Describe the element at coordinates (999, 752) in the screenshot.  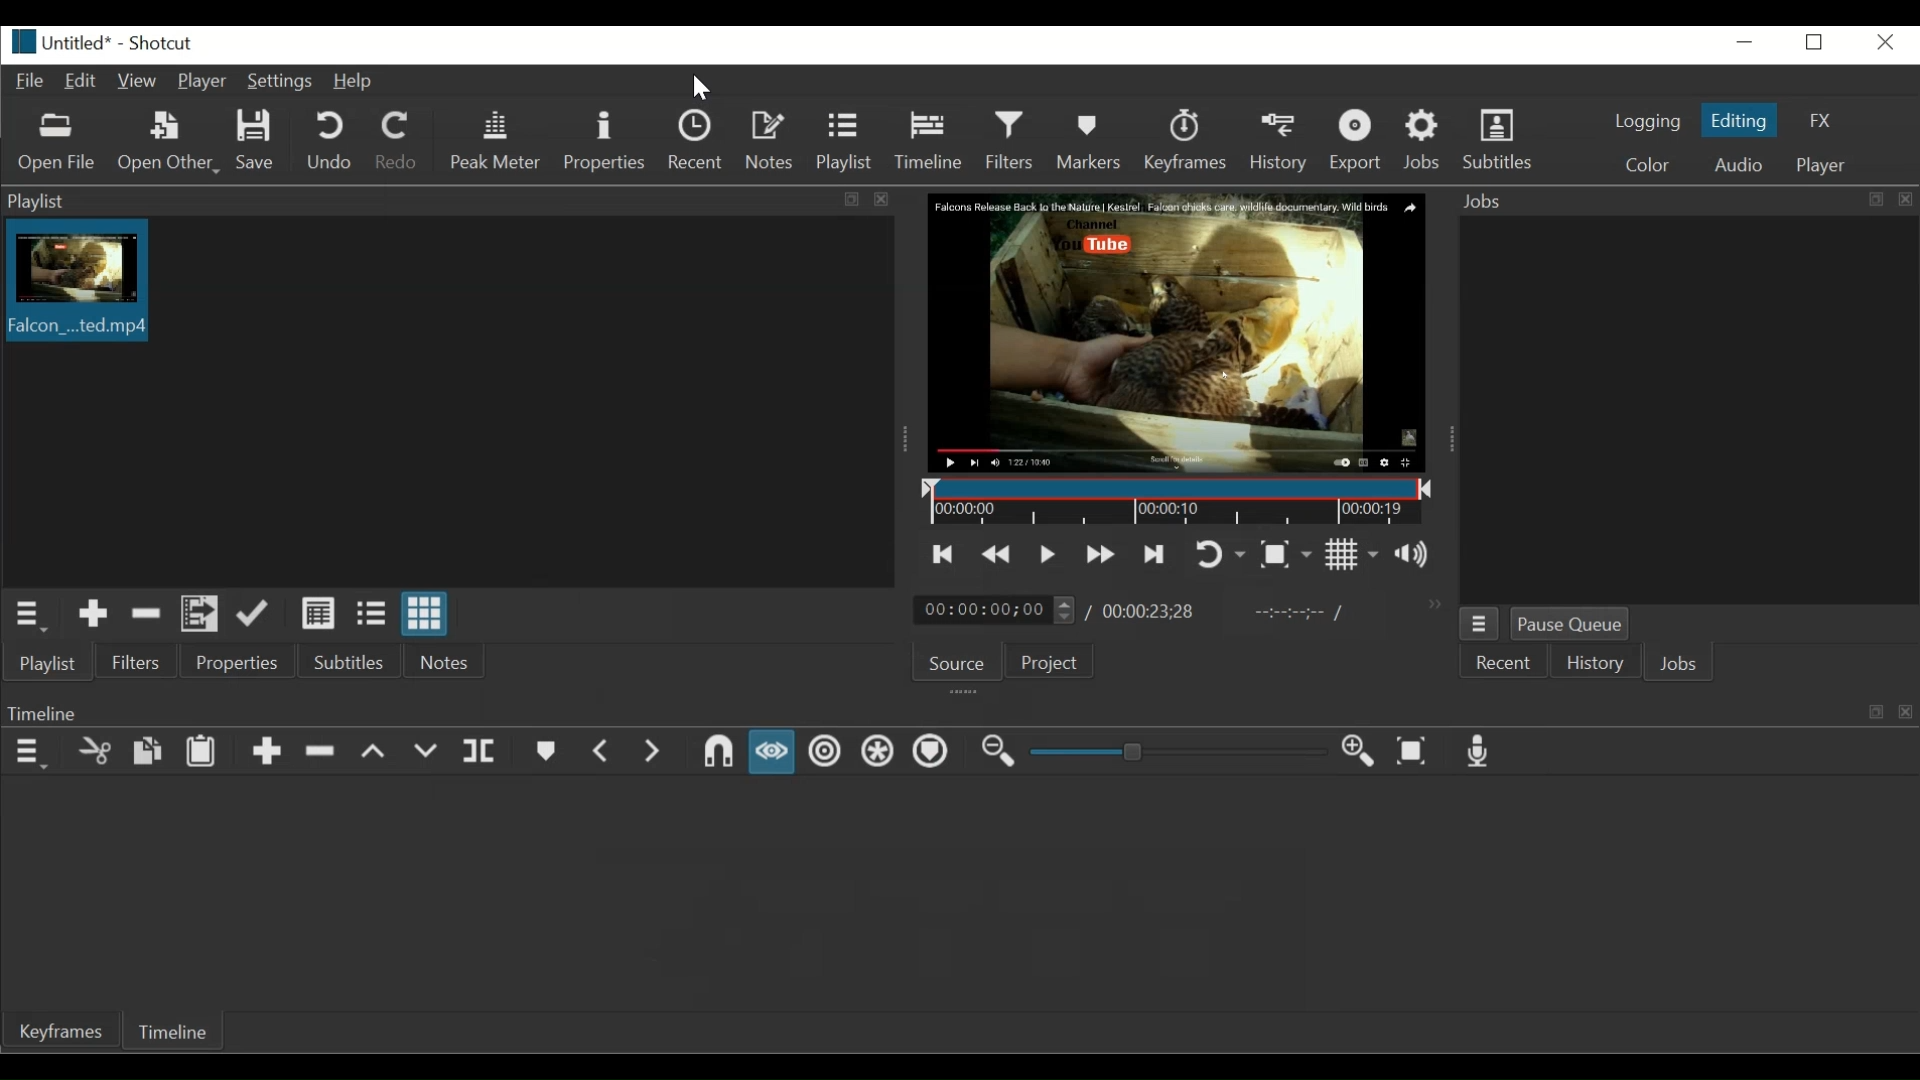
I see `Zoom timeline out` at that location.